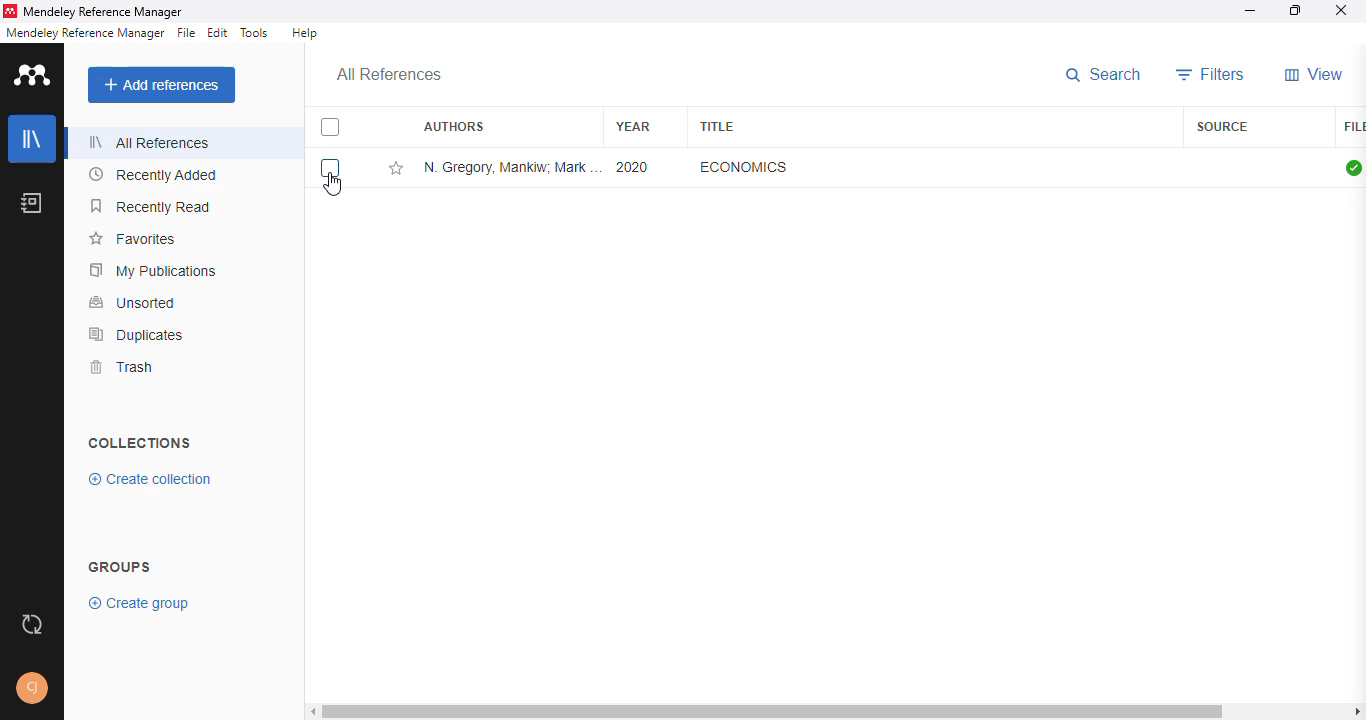 The width and height of the screenshot is (1366, 720). I want to click on horizontal scroll bar, so click(834, 711).